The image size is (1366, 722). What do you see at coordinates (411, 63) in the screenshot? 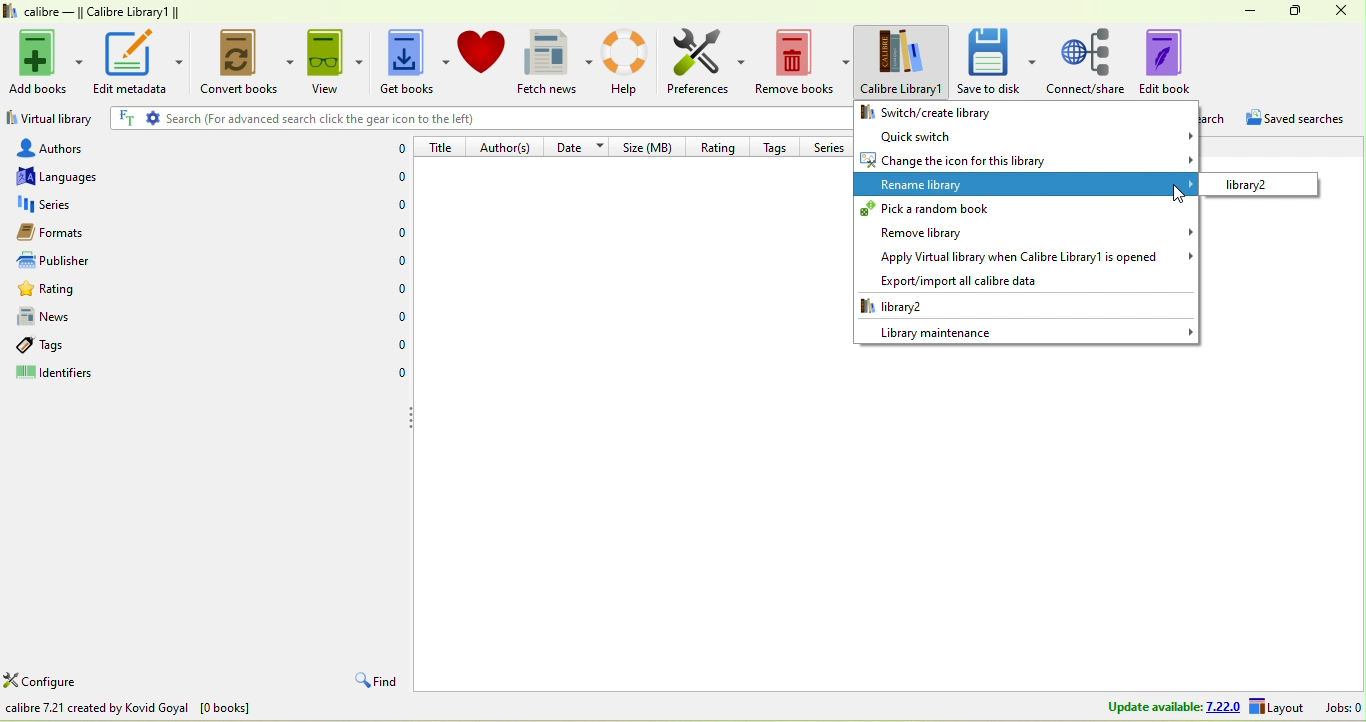
I see `get books` at bounding box center [411, 63].